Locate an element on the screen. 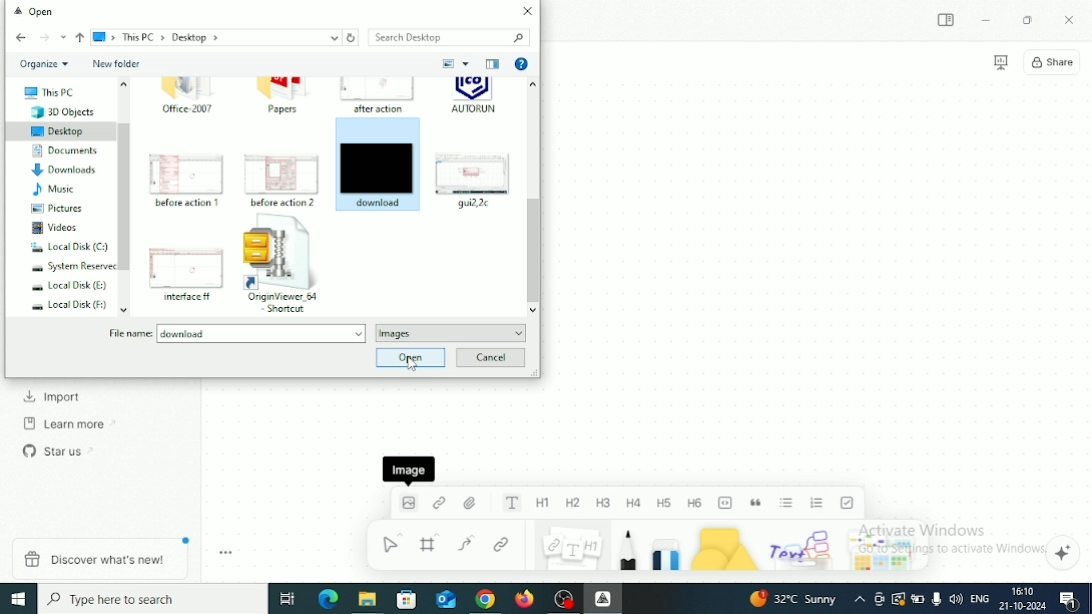  Office 2007 is located at coordinates (191, 98).